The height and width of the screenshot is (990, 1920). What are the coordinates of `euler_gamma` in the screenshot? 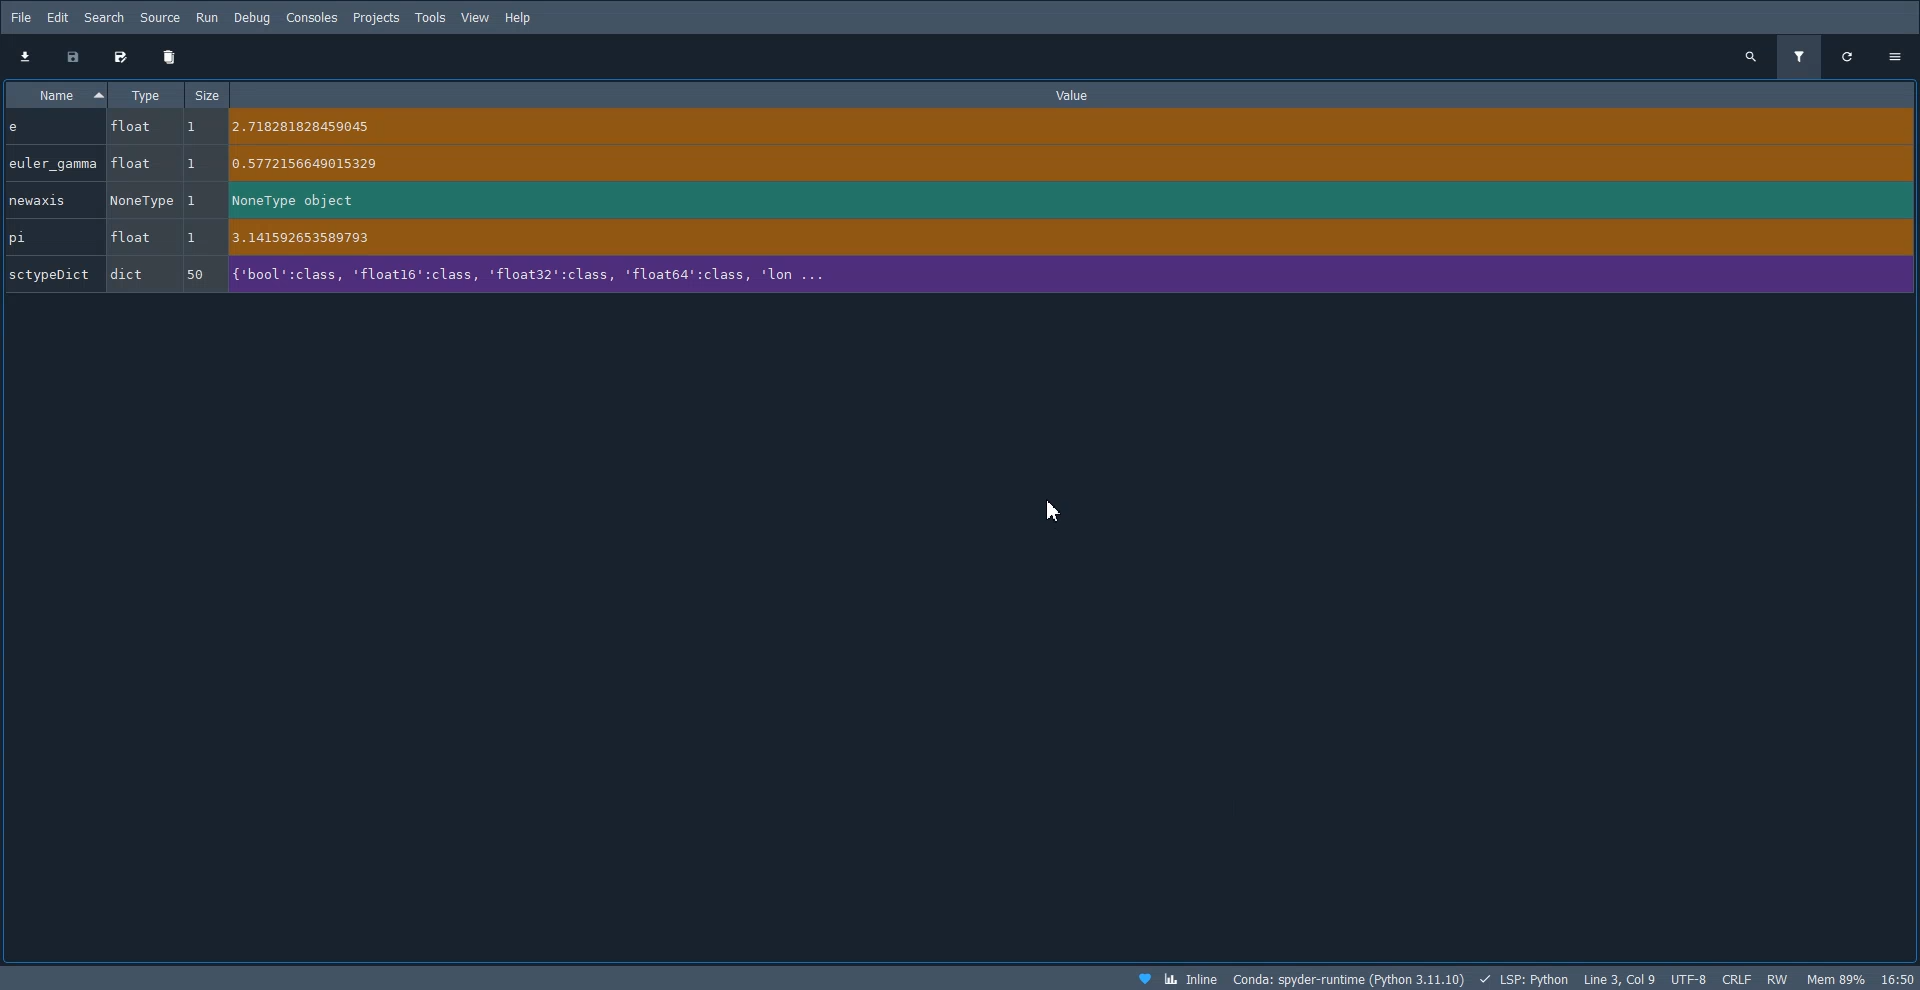 It's located at (54, 164).